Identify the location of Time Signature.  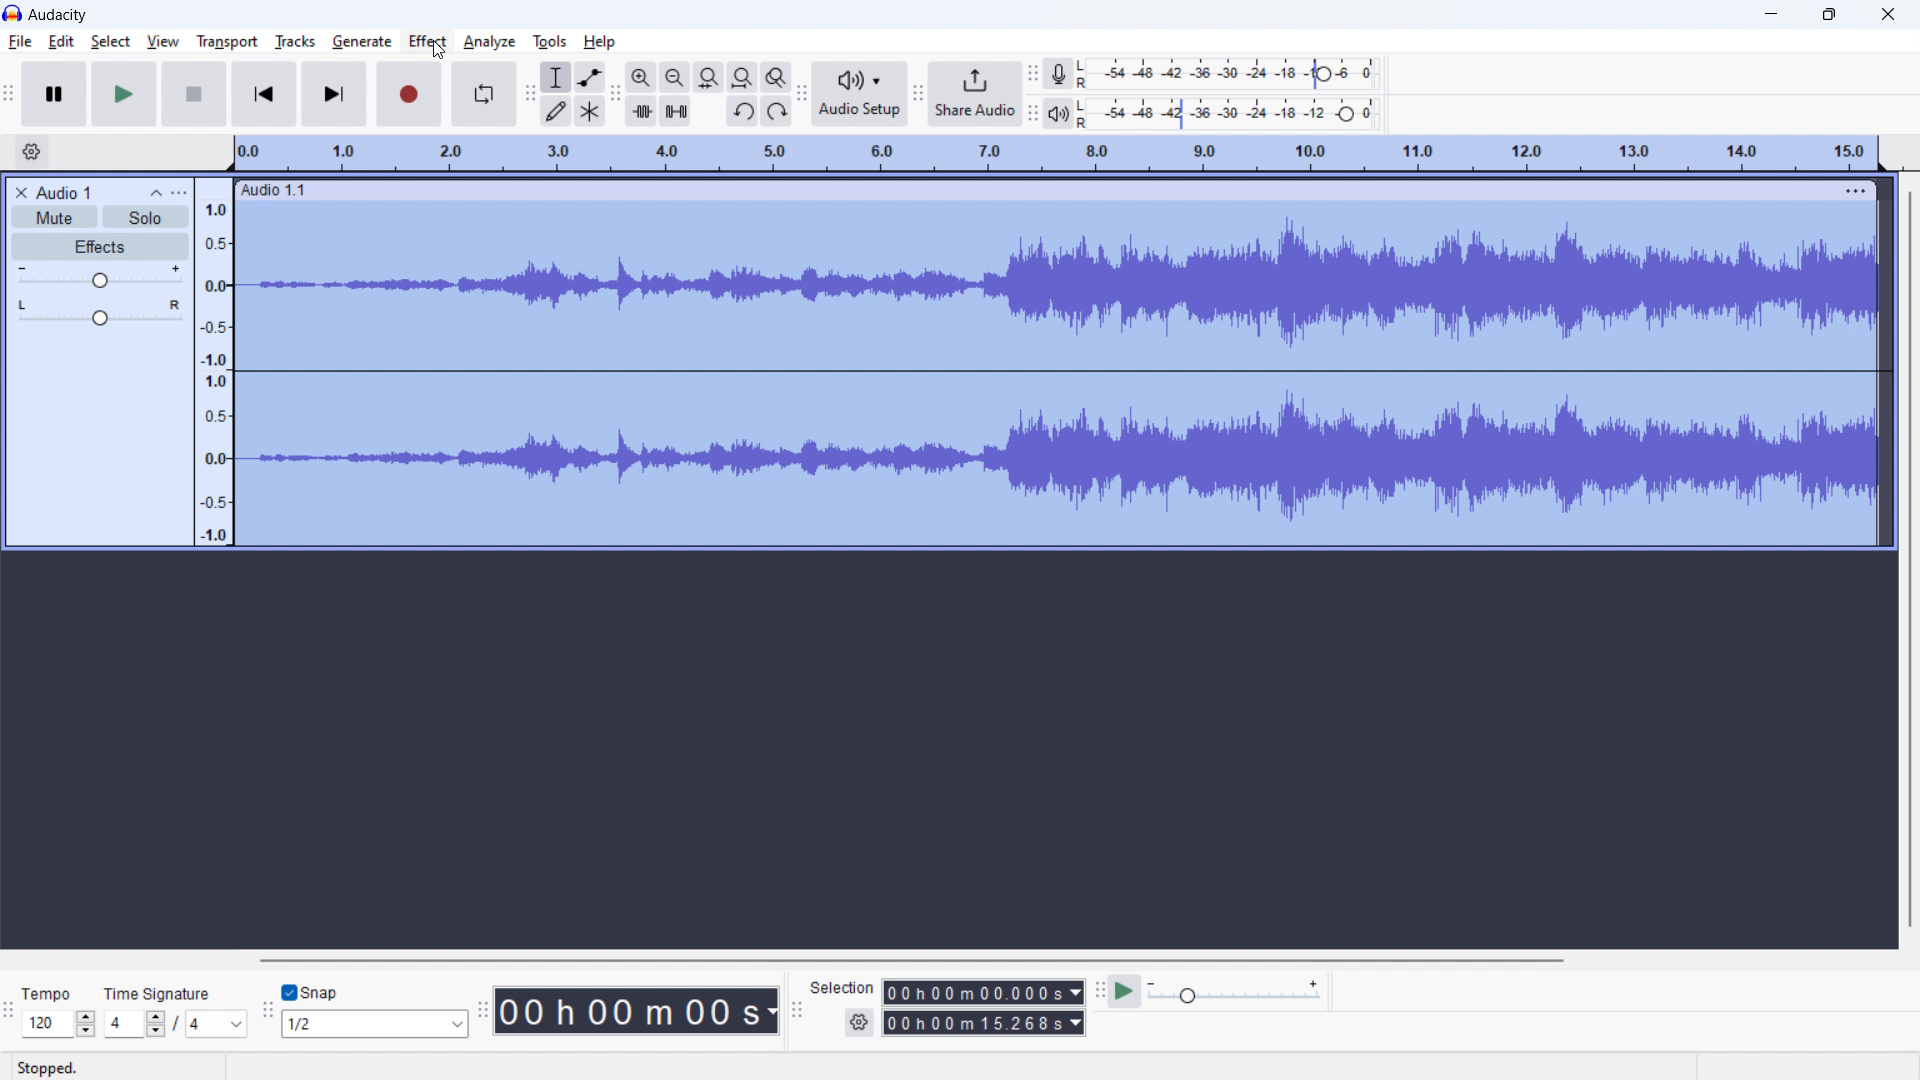
(159, 989).